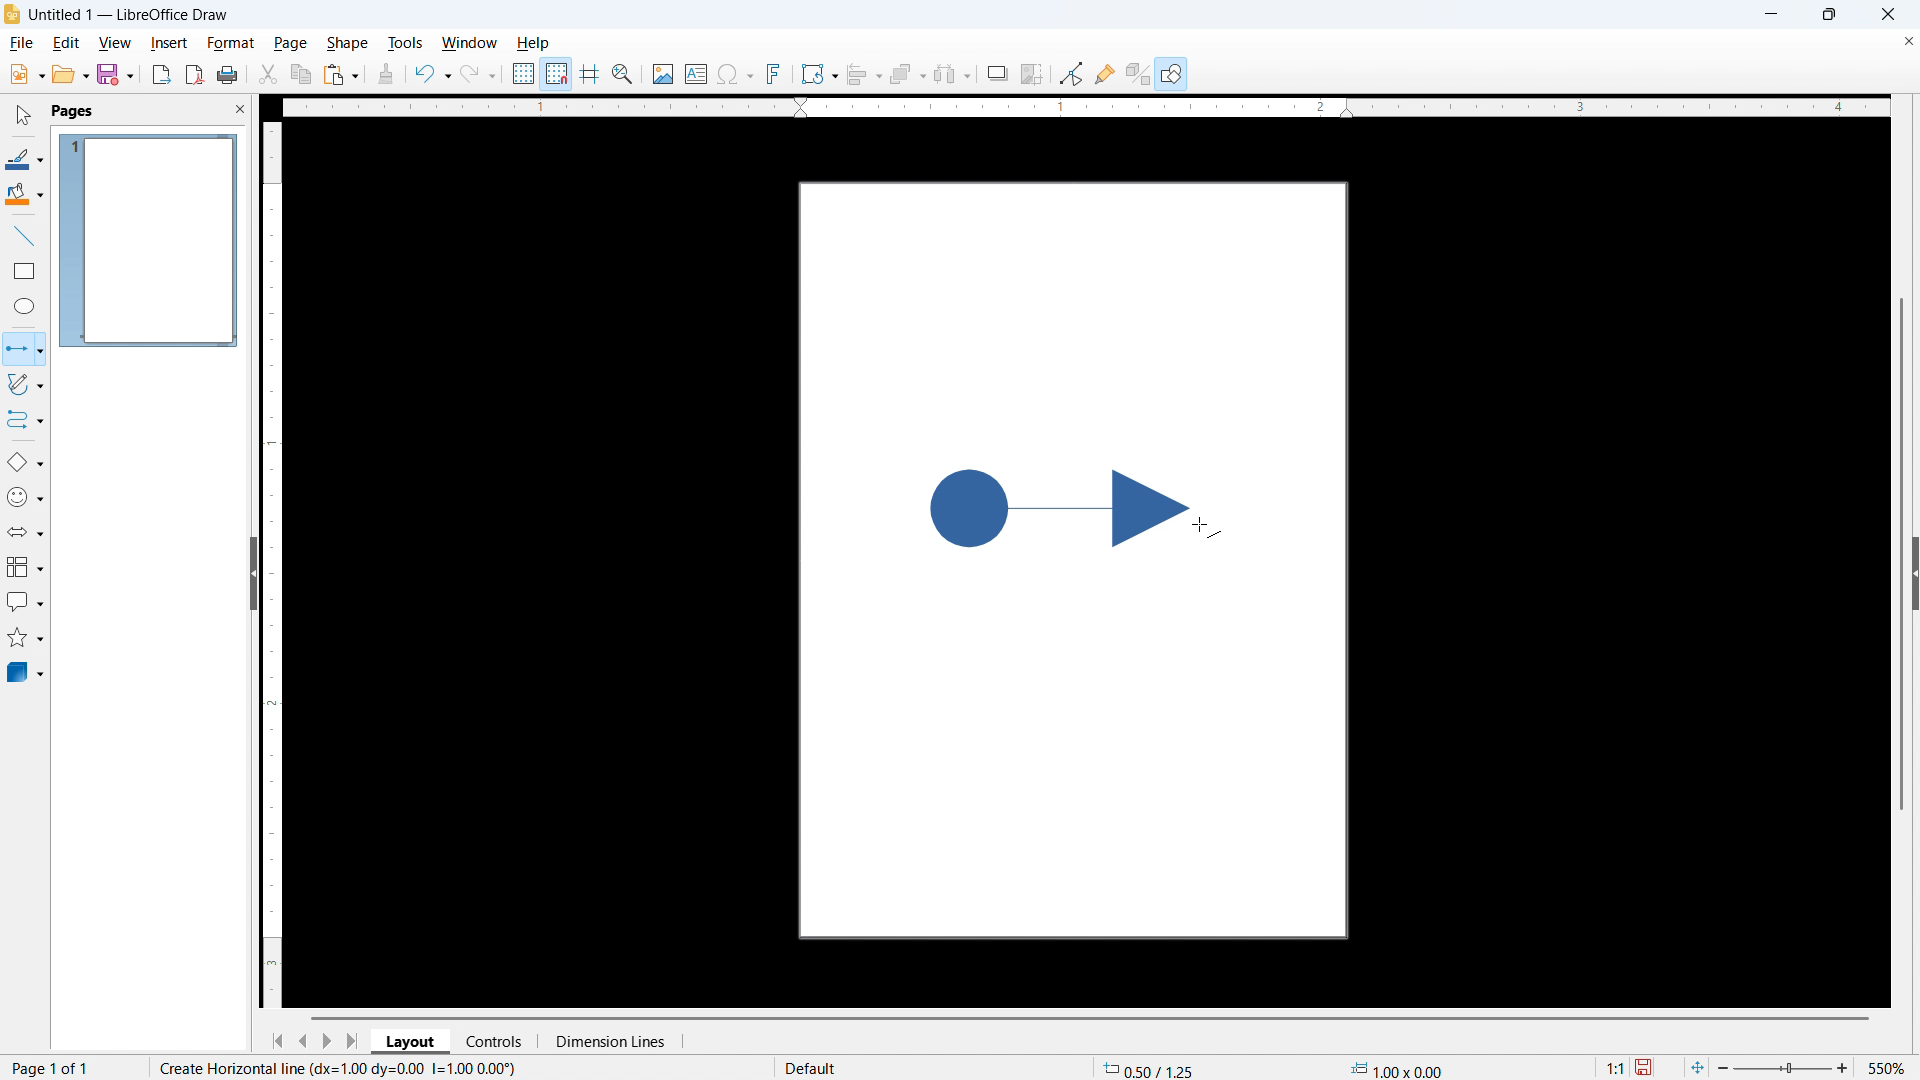 Image resolution: width=1920 pixels, height=1080 pixels. What do you see at coordinates (1649, 1062) in the screenshot?
I see `save ` at bounding box center [1649, 1062].